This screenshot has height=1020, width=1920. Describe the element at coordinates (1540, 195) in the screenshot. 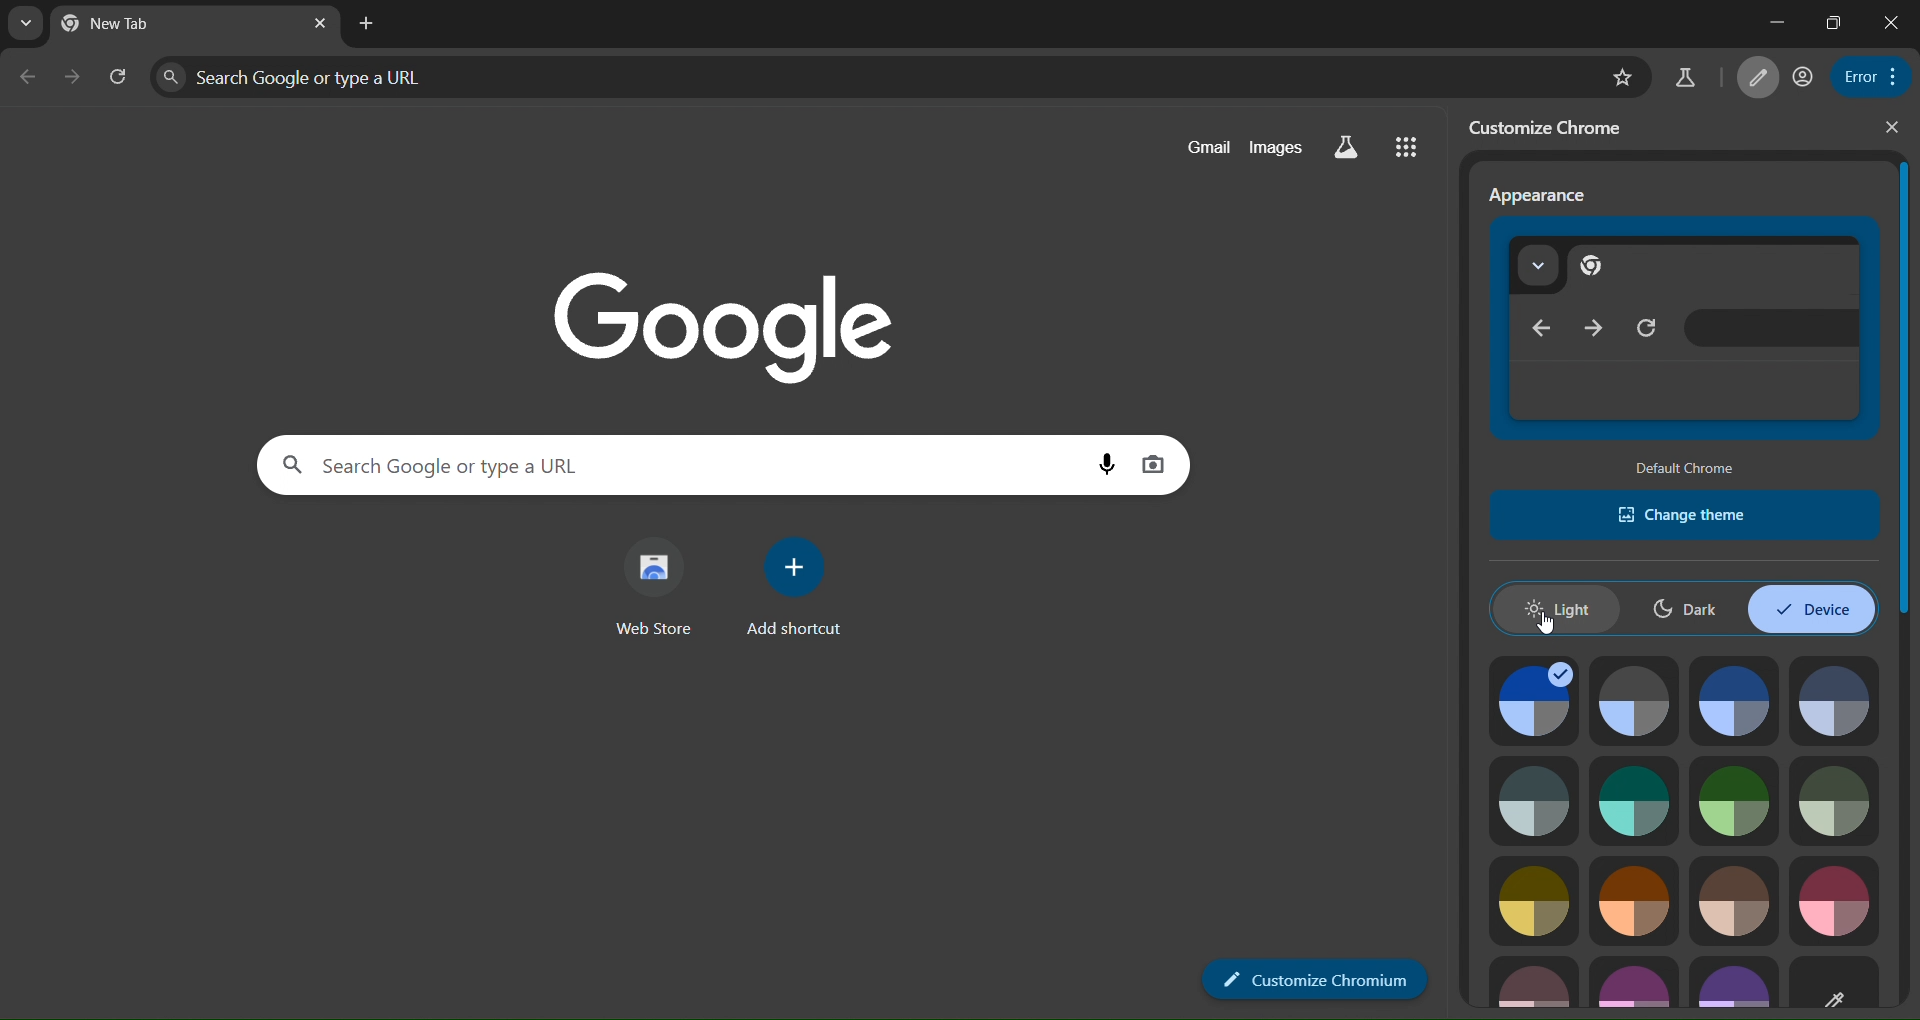

I see `appearance` at that location.